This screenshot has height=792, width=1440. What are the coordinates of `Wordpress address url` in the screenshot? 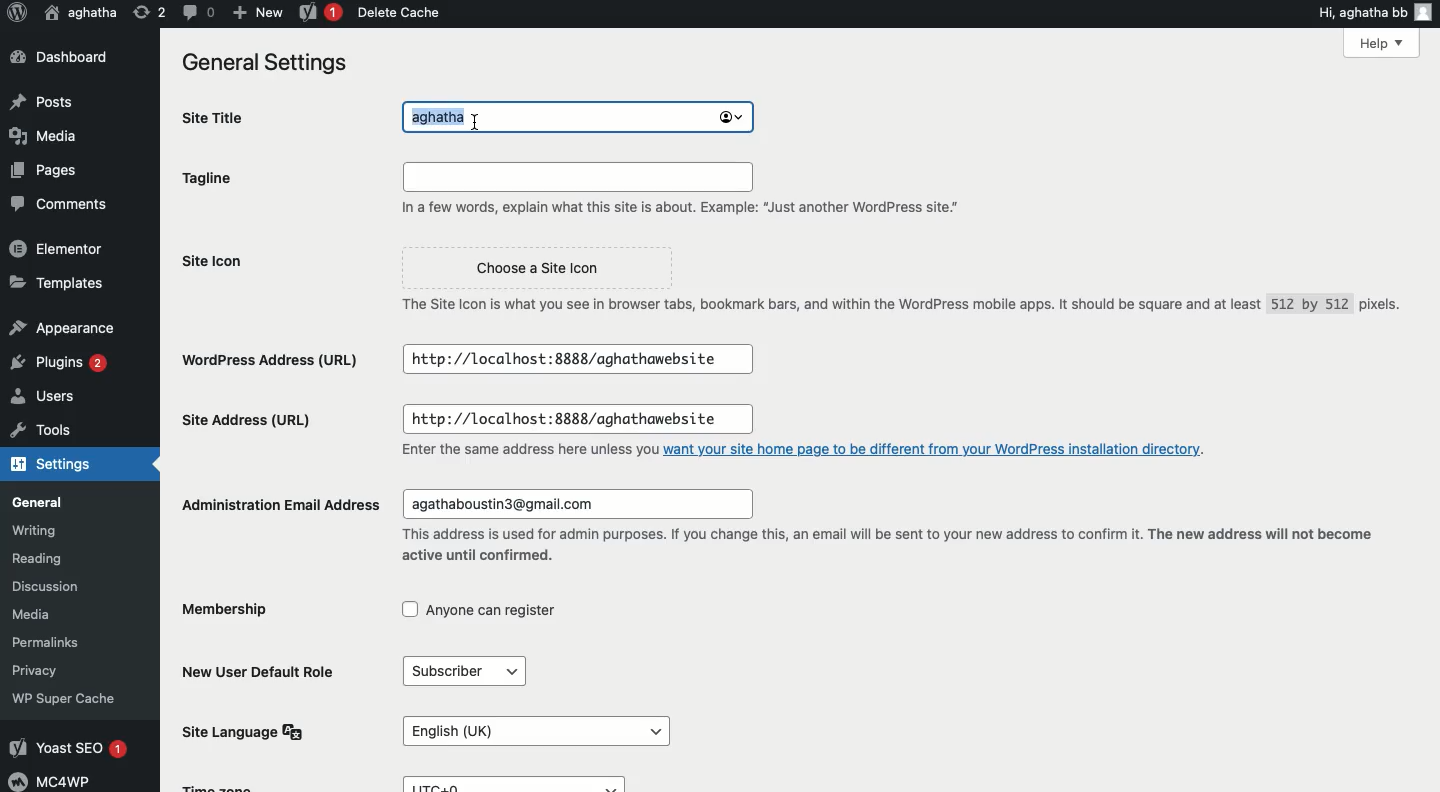 It's located at (273, 361).